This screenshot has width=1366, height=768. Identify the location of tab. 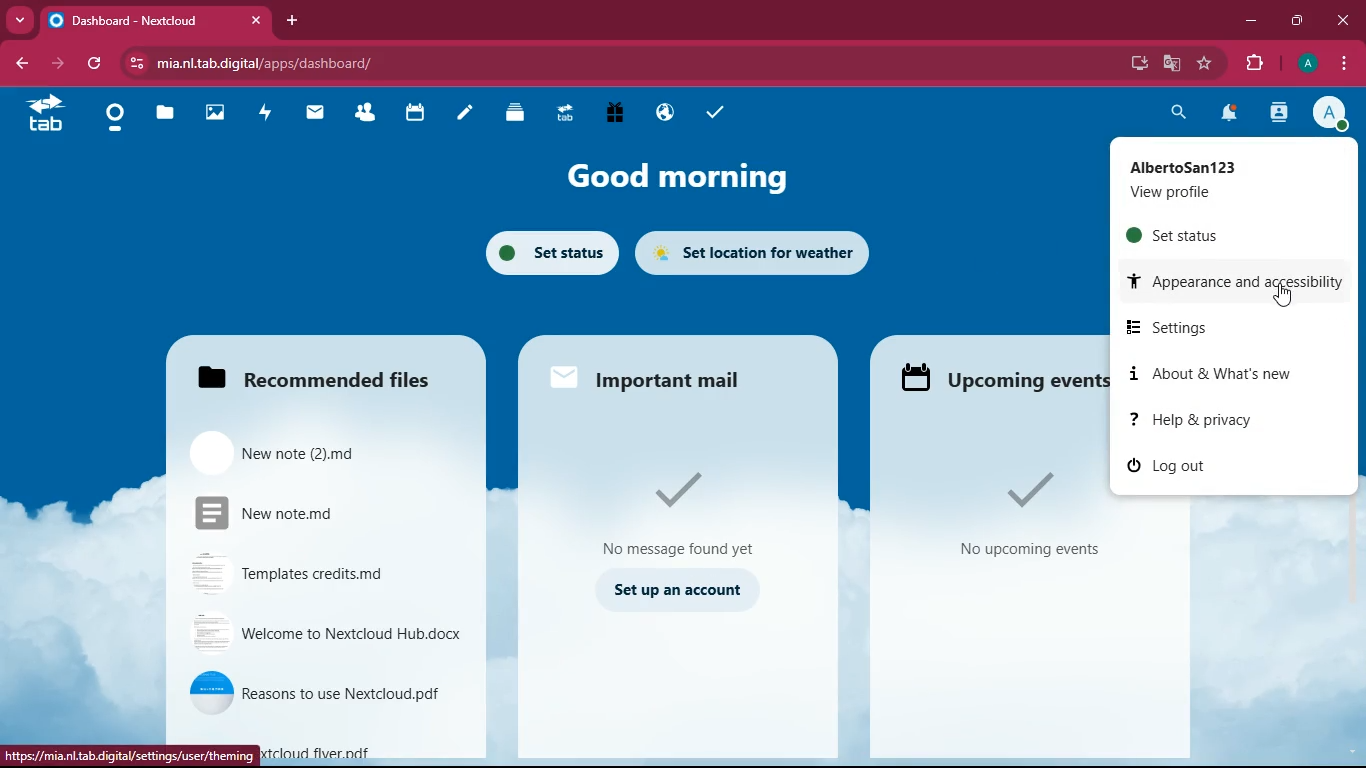
(48, 116).